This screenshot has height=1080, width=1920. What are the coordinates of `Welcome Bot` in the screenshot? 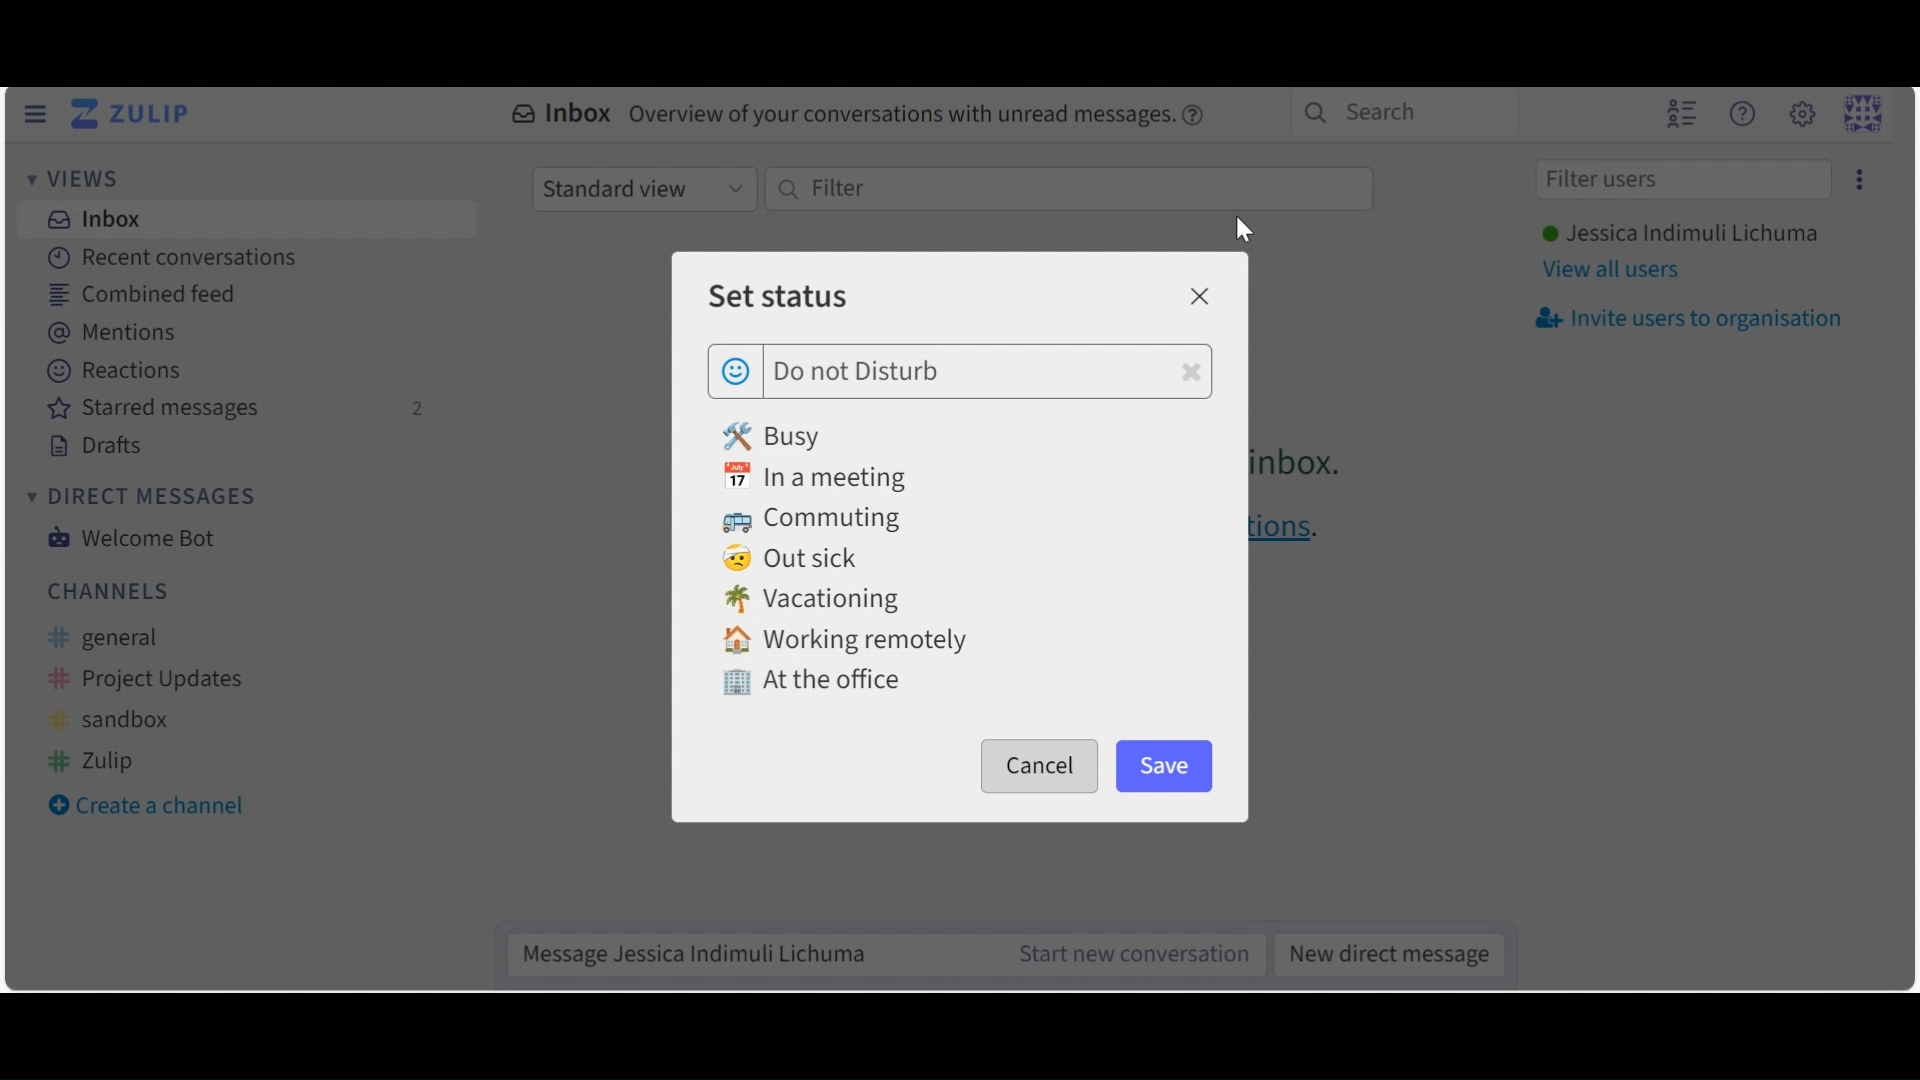 It's located at (129, 538).